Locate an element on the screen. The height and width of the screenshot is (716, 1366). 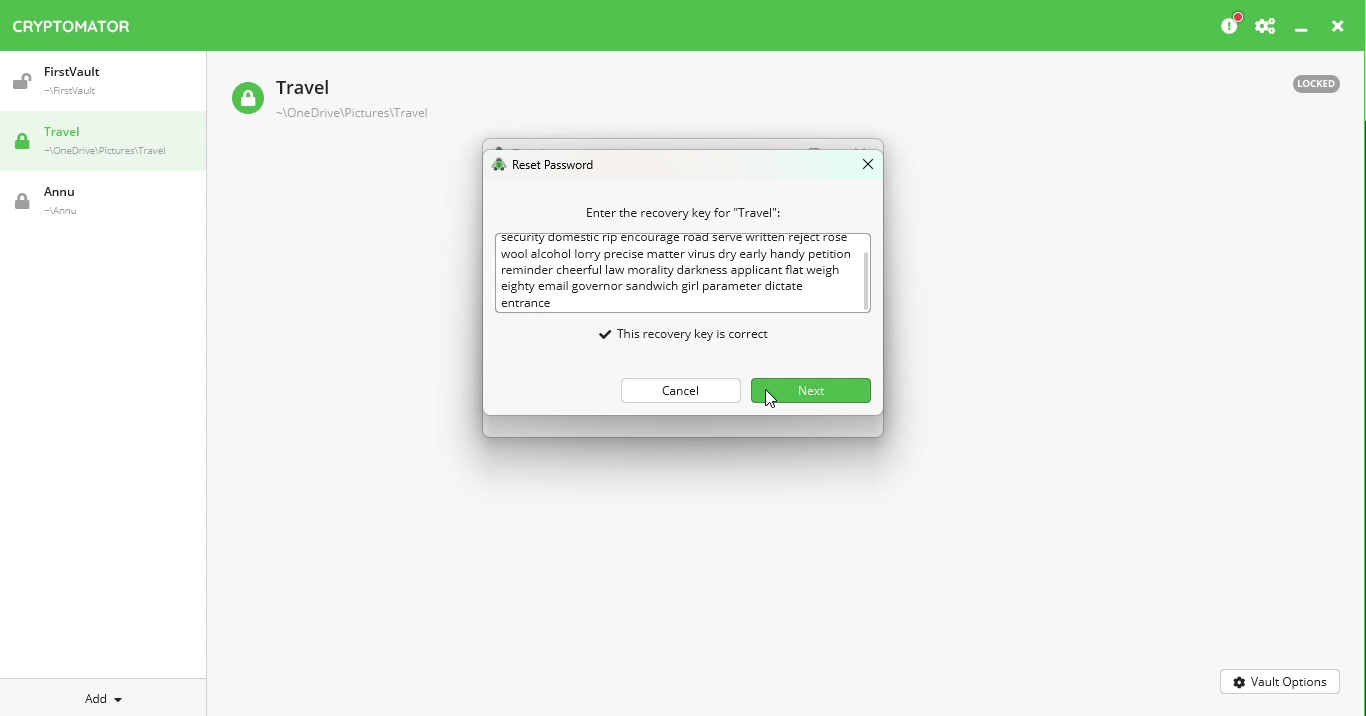
Next is located at coordinates (807, 389).